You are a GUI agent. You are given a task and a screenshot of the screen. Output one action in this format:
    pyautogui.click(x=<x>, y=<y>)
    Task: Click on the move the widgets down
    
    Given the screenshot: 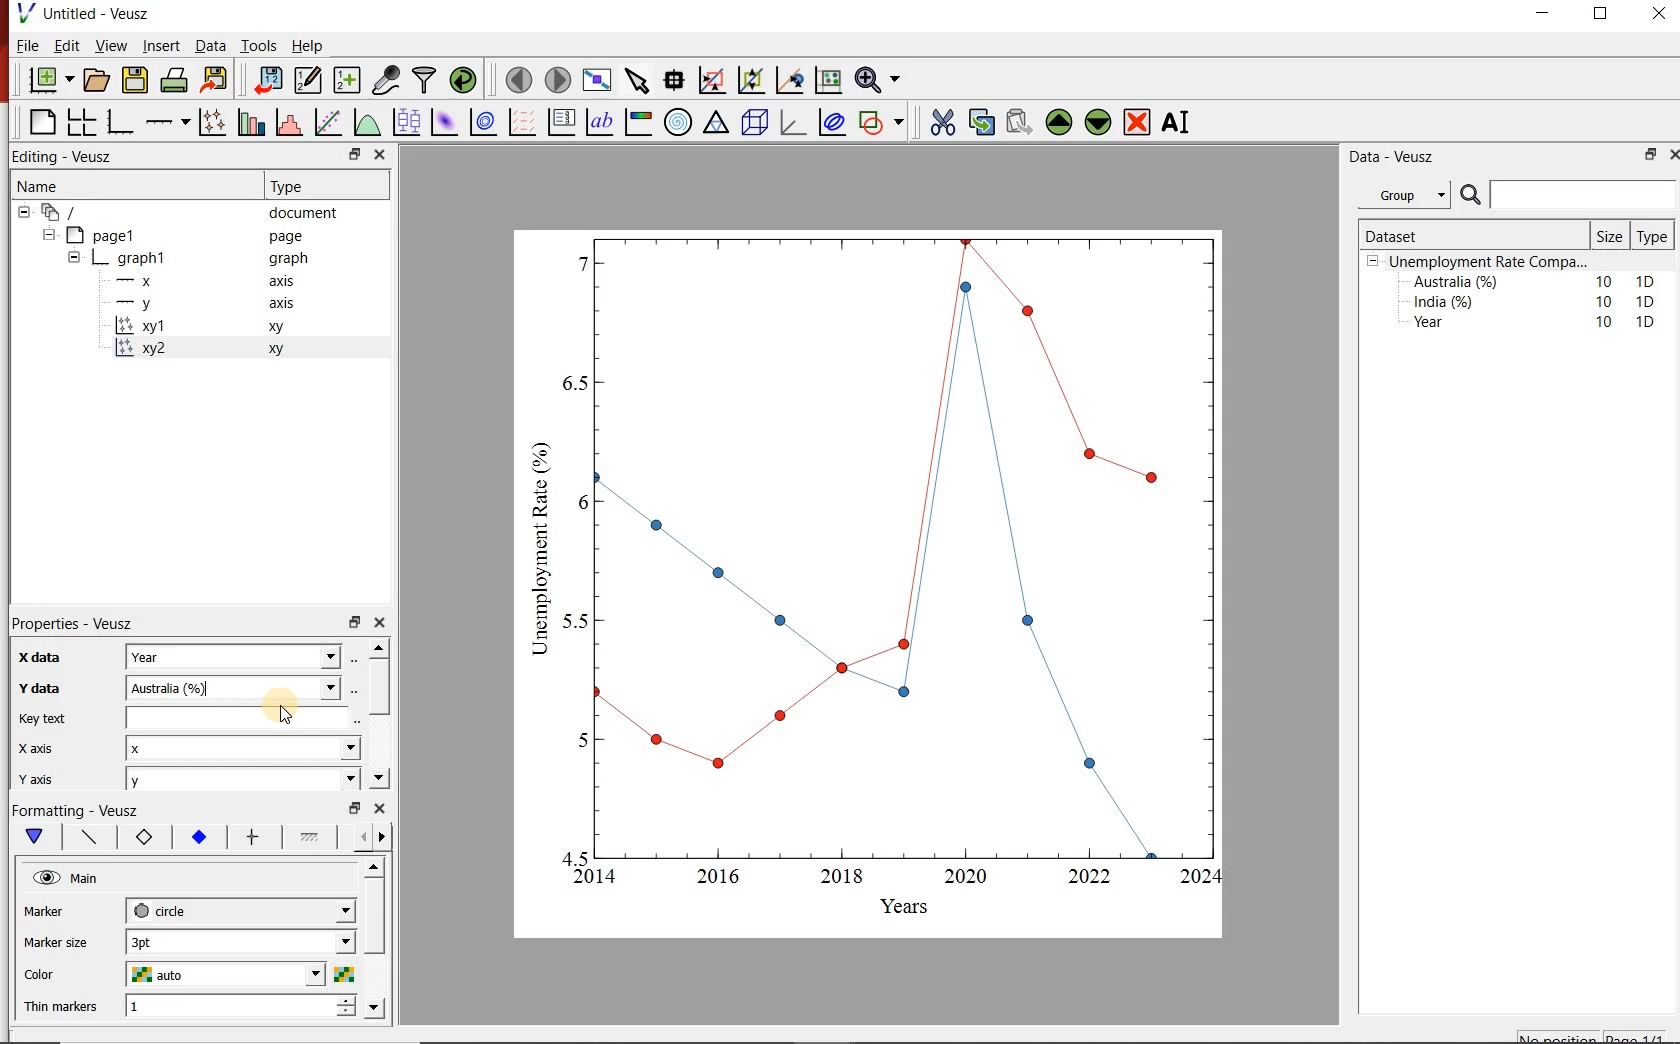 What is the action you would take?
    pyautogui.click(x=1096, y=122)
    